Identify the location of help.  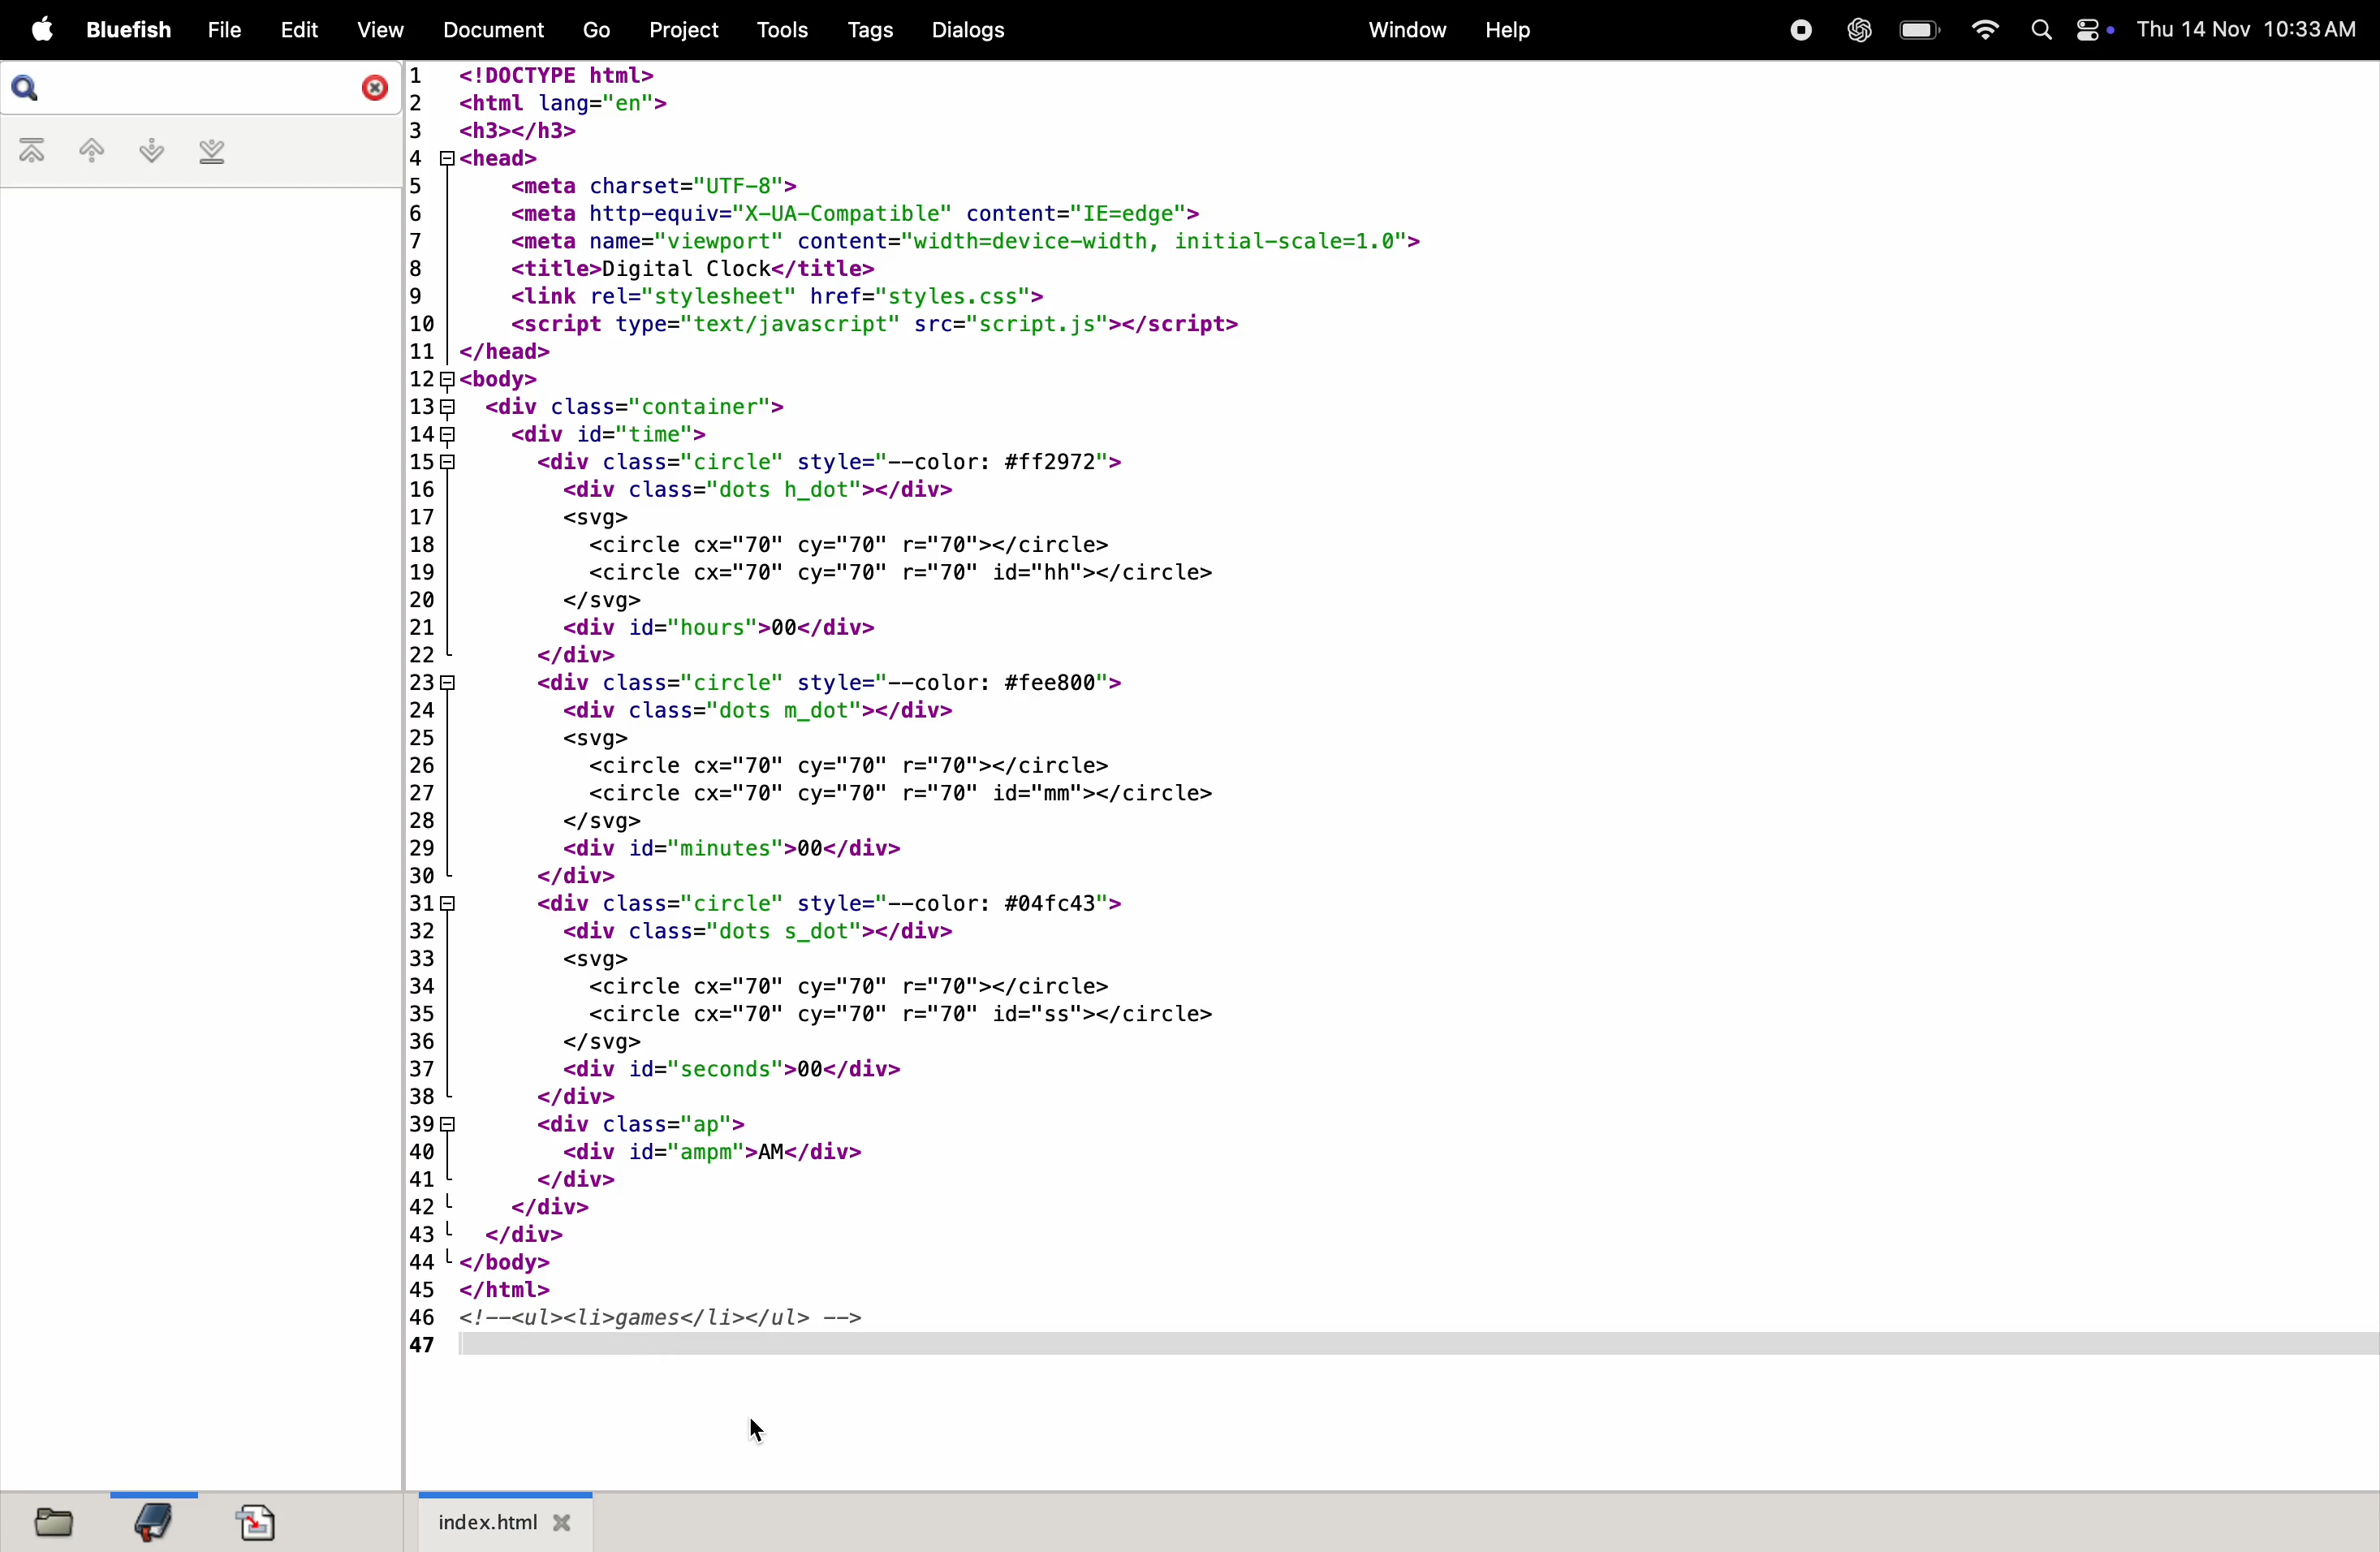
(1512, 28).